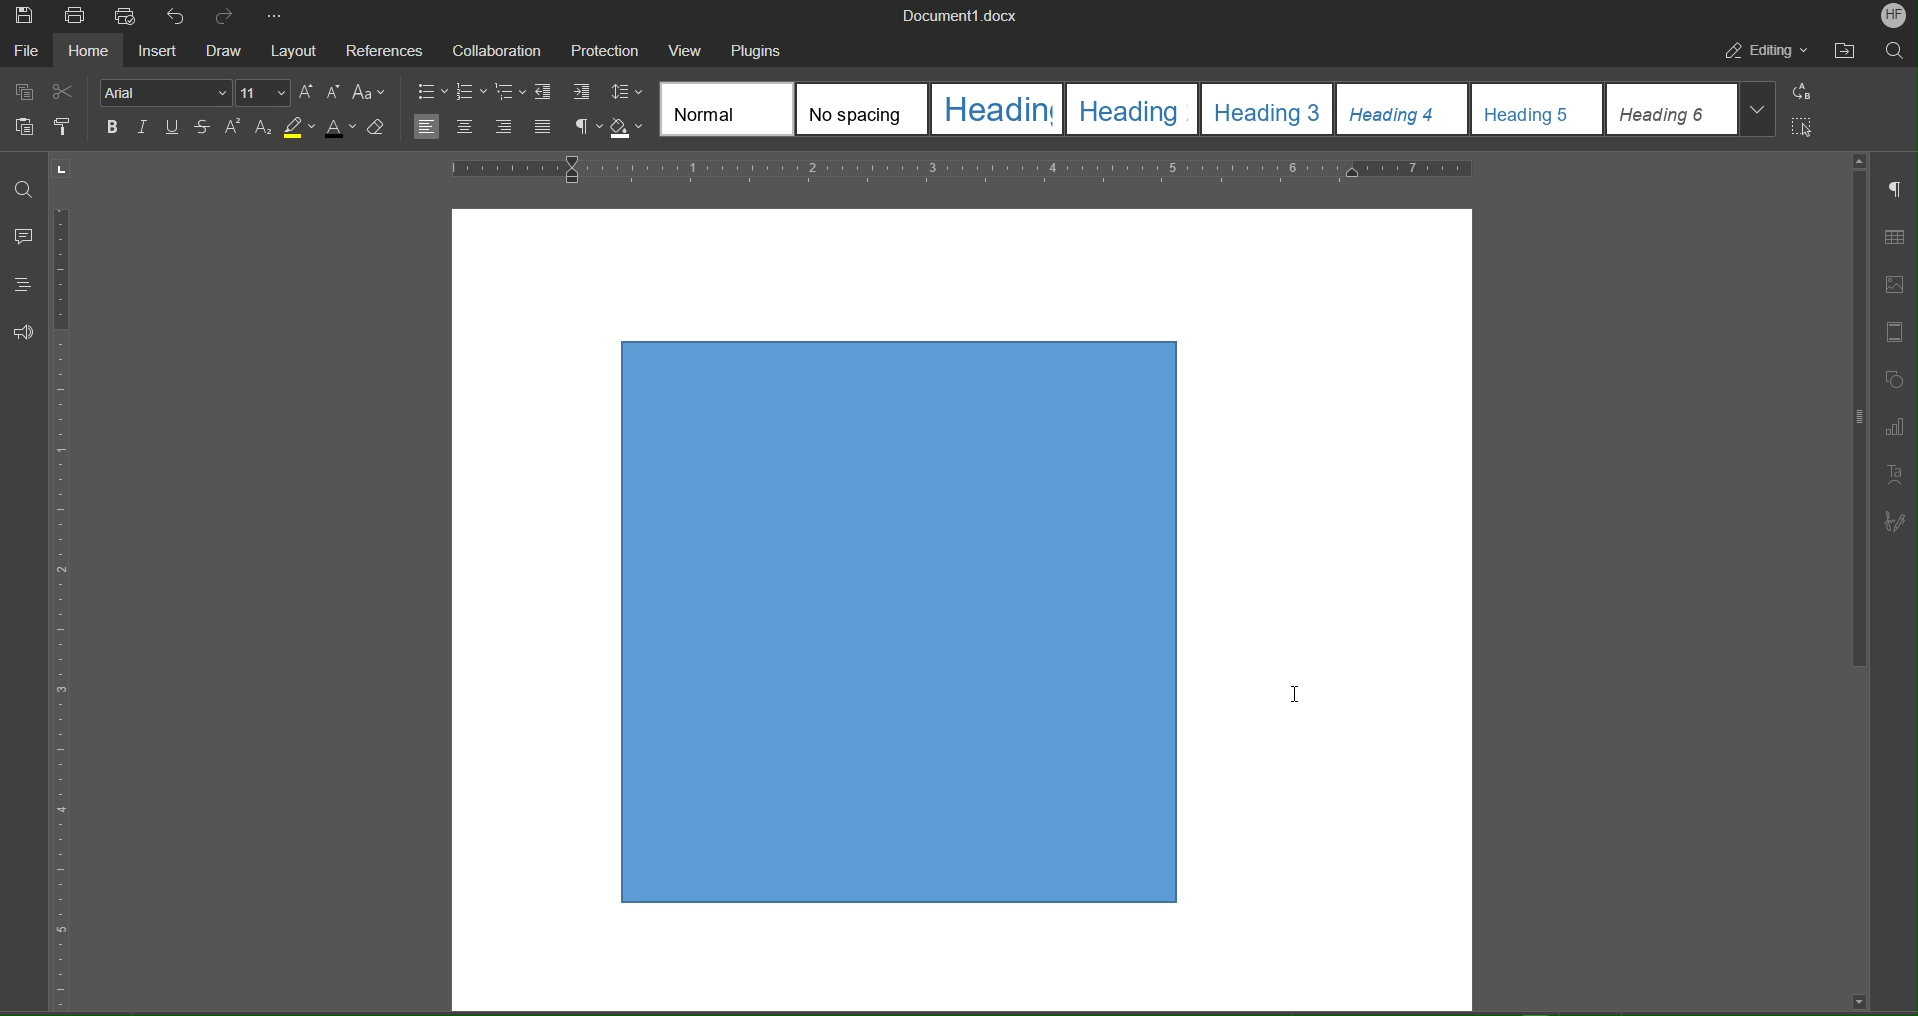  Describe the element at coordinates (464, 128) in the screenshot. I see `Centre Align` at that location.